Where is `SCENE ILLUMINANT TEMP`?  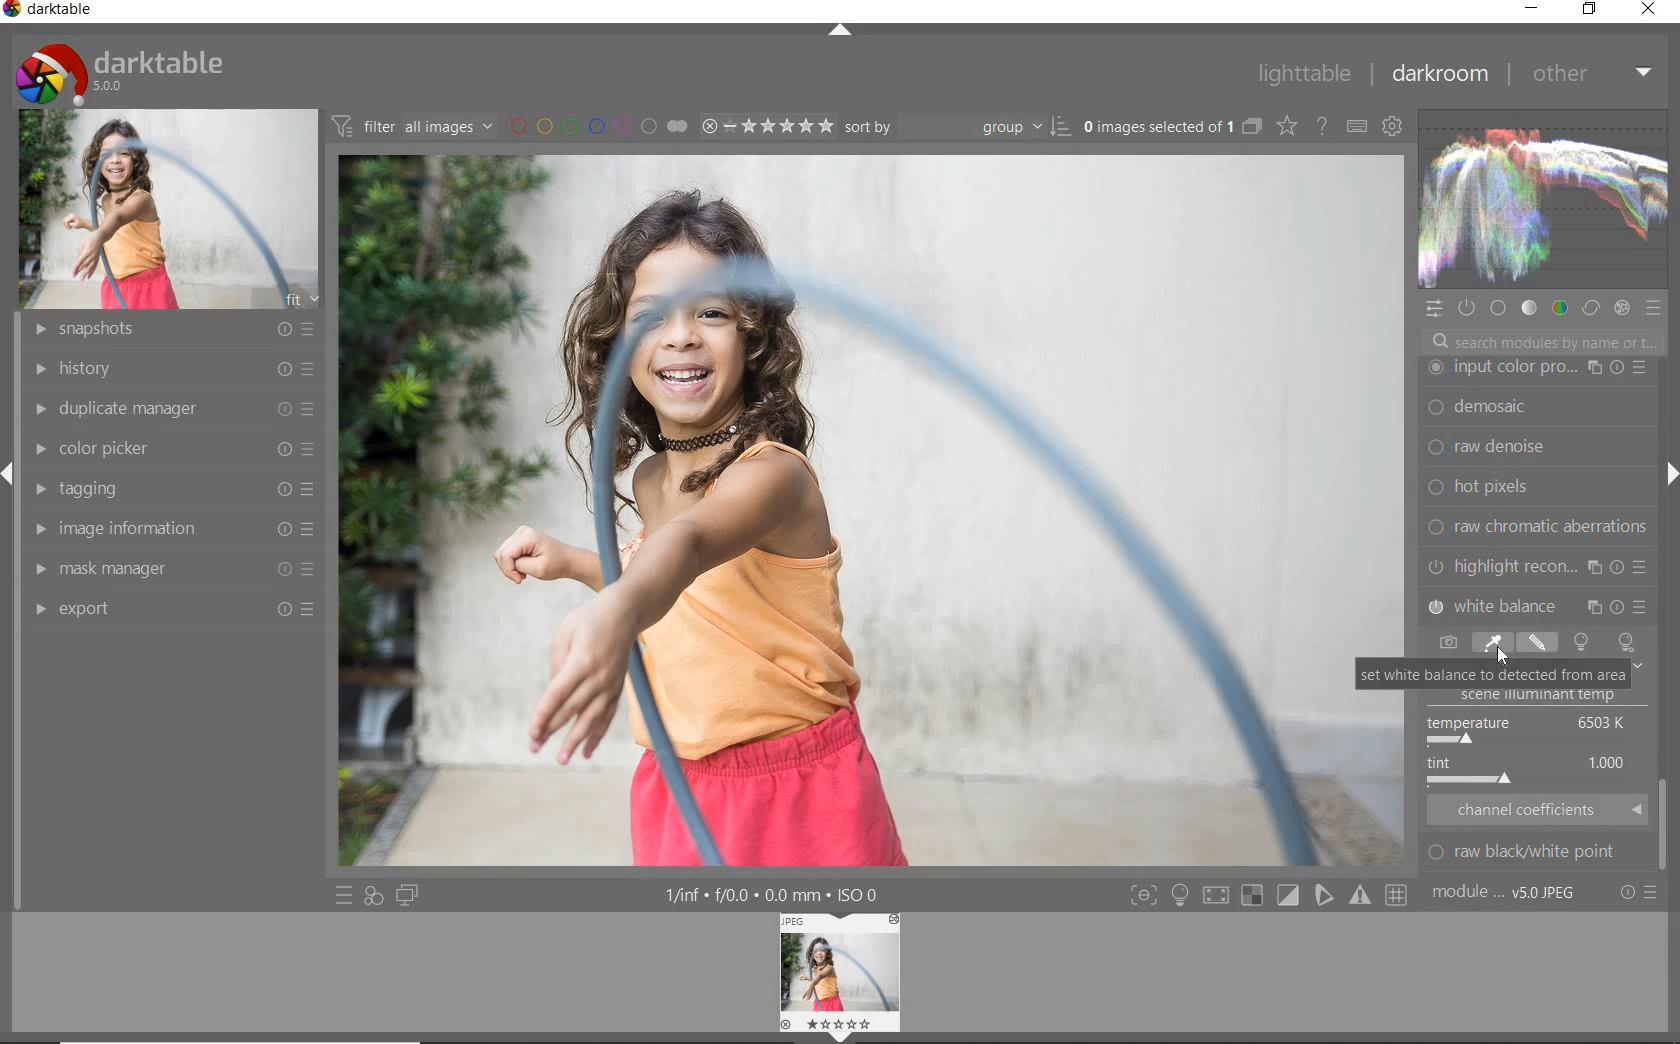
SCENE ILLUMINANT TEMP is located at coordinates (1546, 698).